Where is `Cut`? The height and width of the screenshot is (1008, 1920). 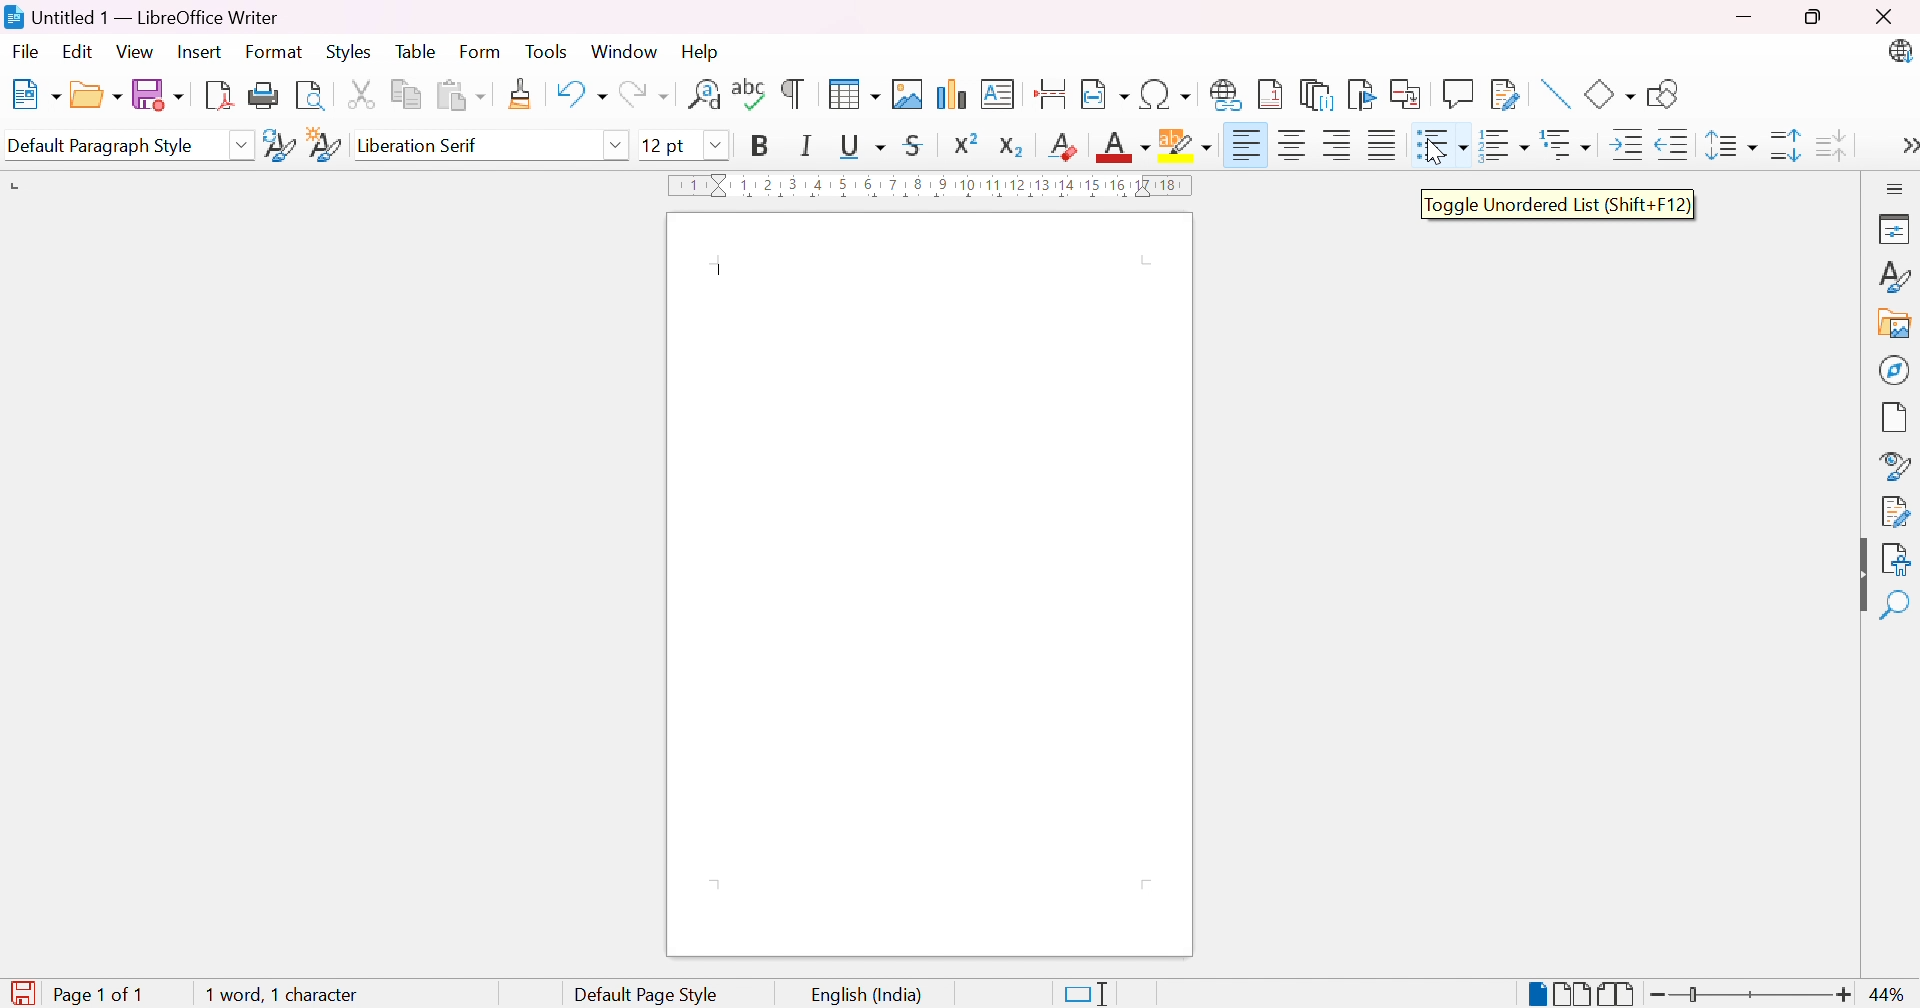
Cut is located at coordinates (366, 96).